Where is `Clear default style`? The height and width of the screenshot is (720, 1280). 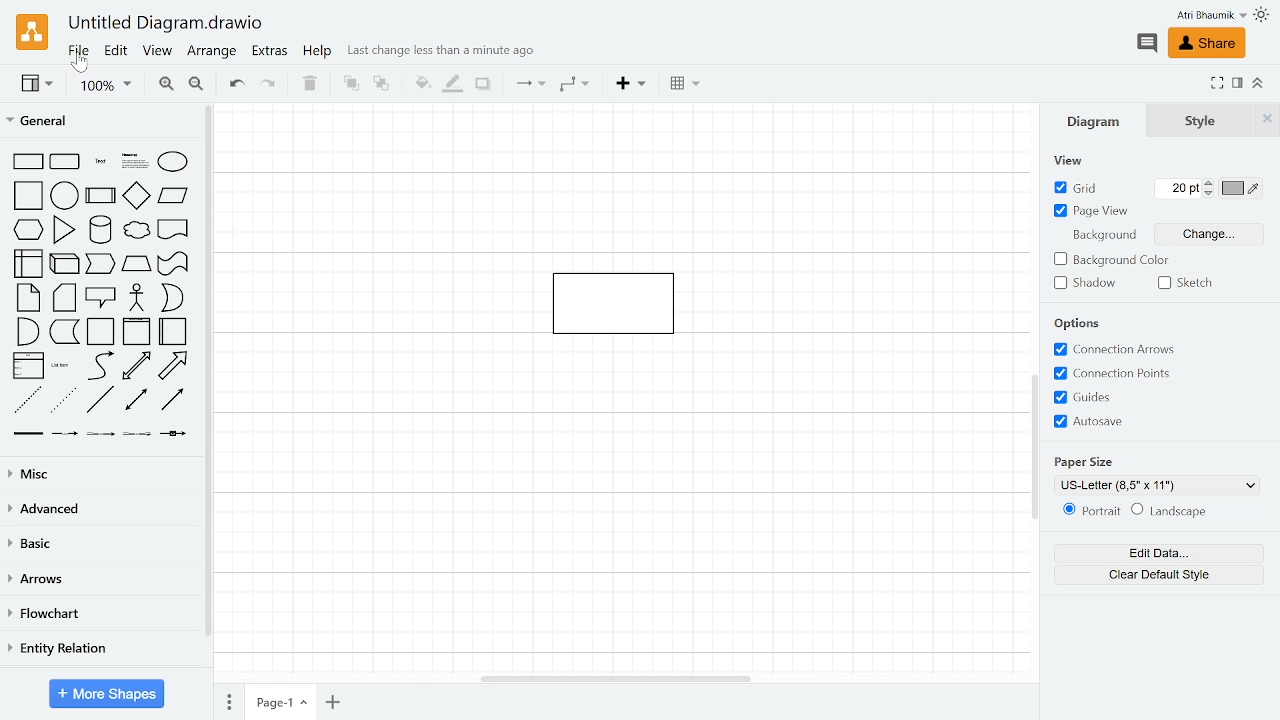 Clear default style is located at coordinates (1159, 574).